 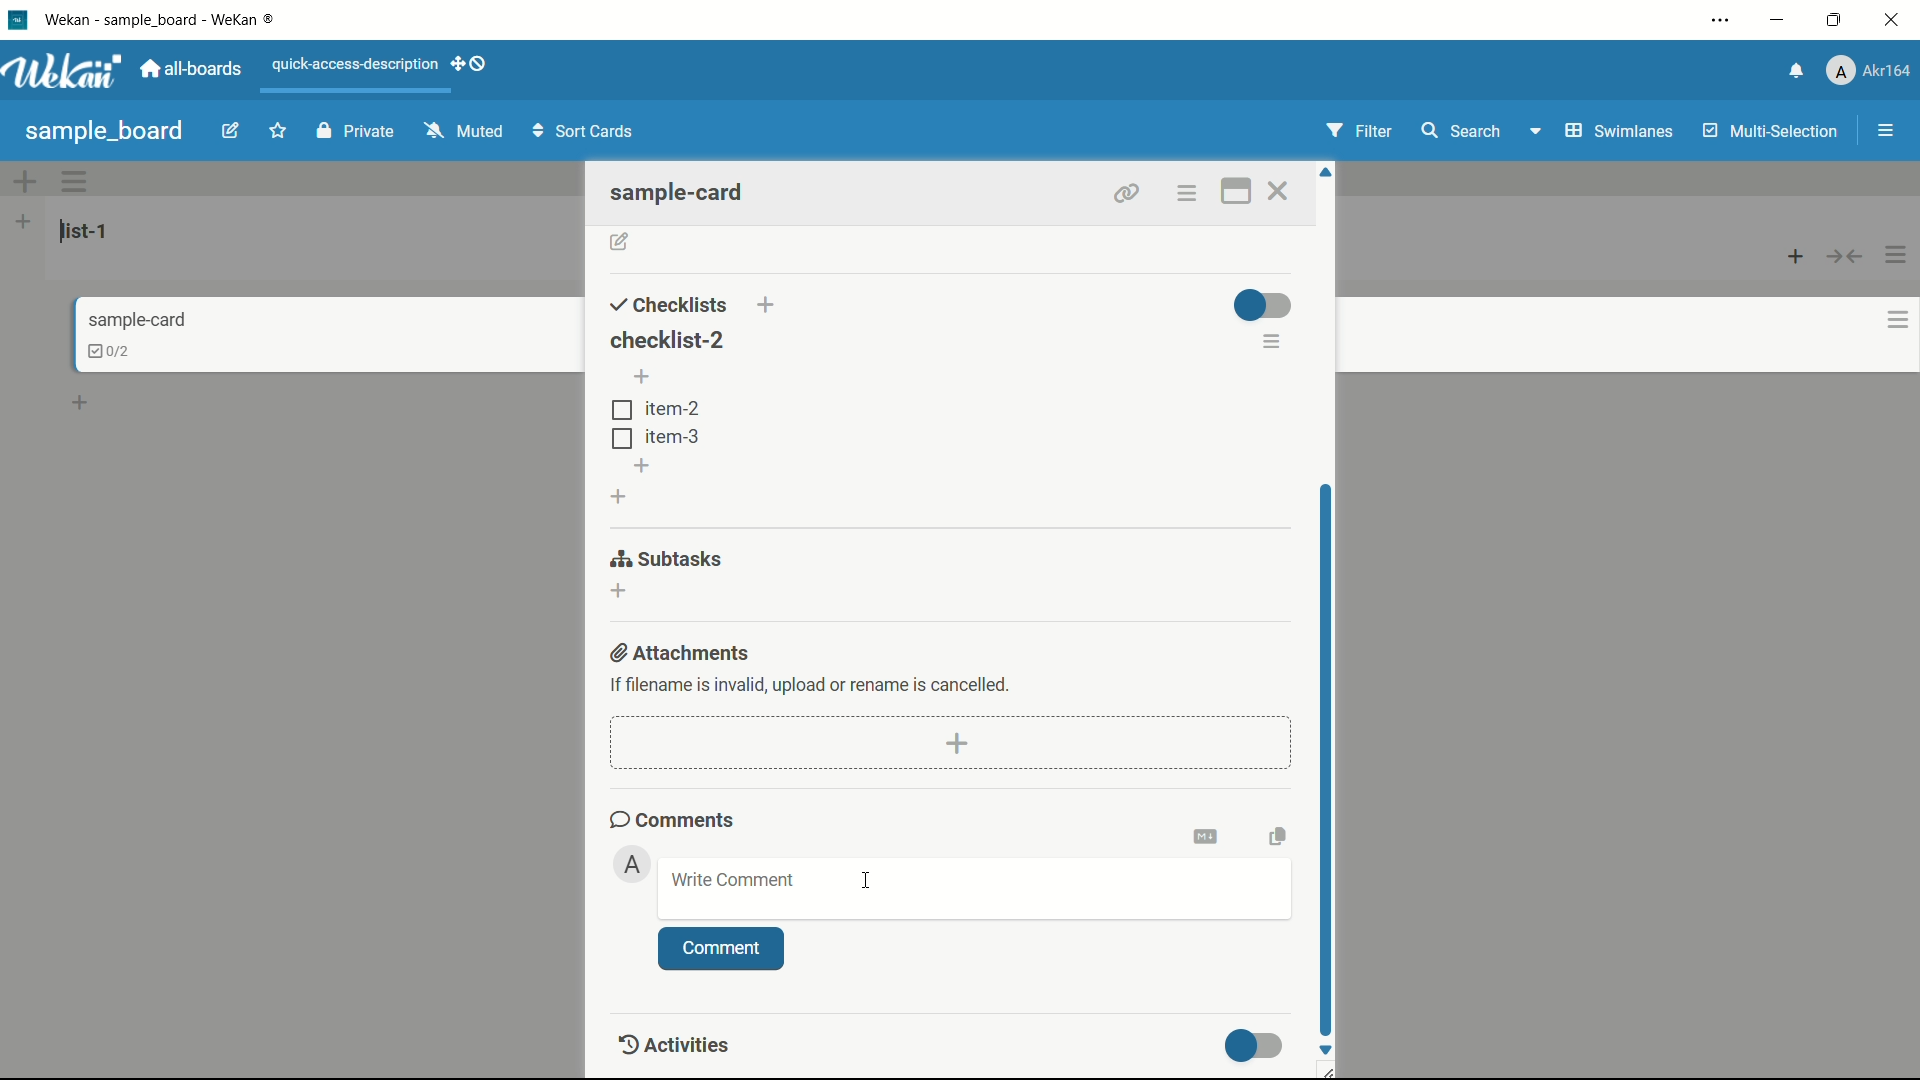 What do you see at coordinates (1463, 130) in the screenshot?
I see `search` at bounding box center [1463, 130].